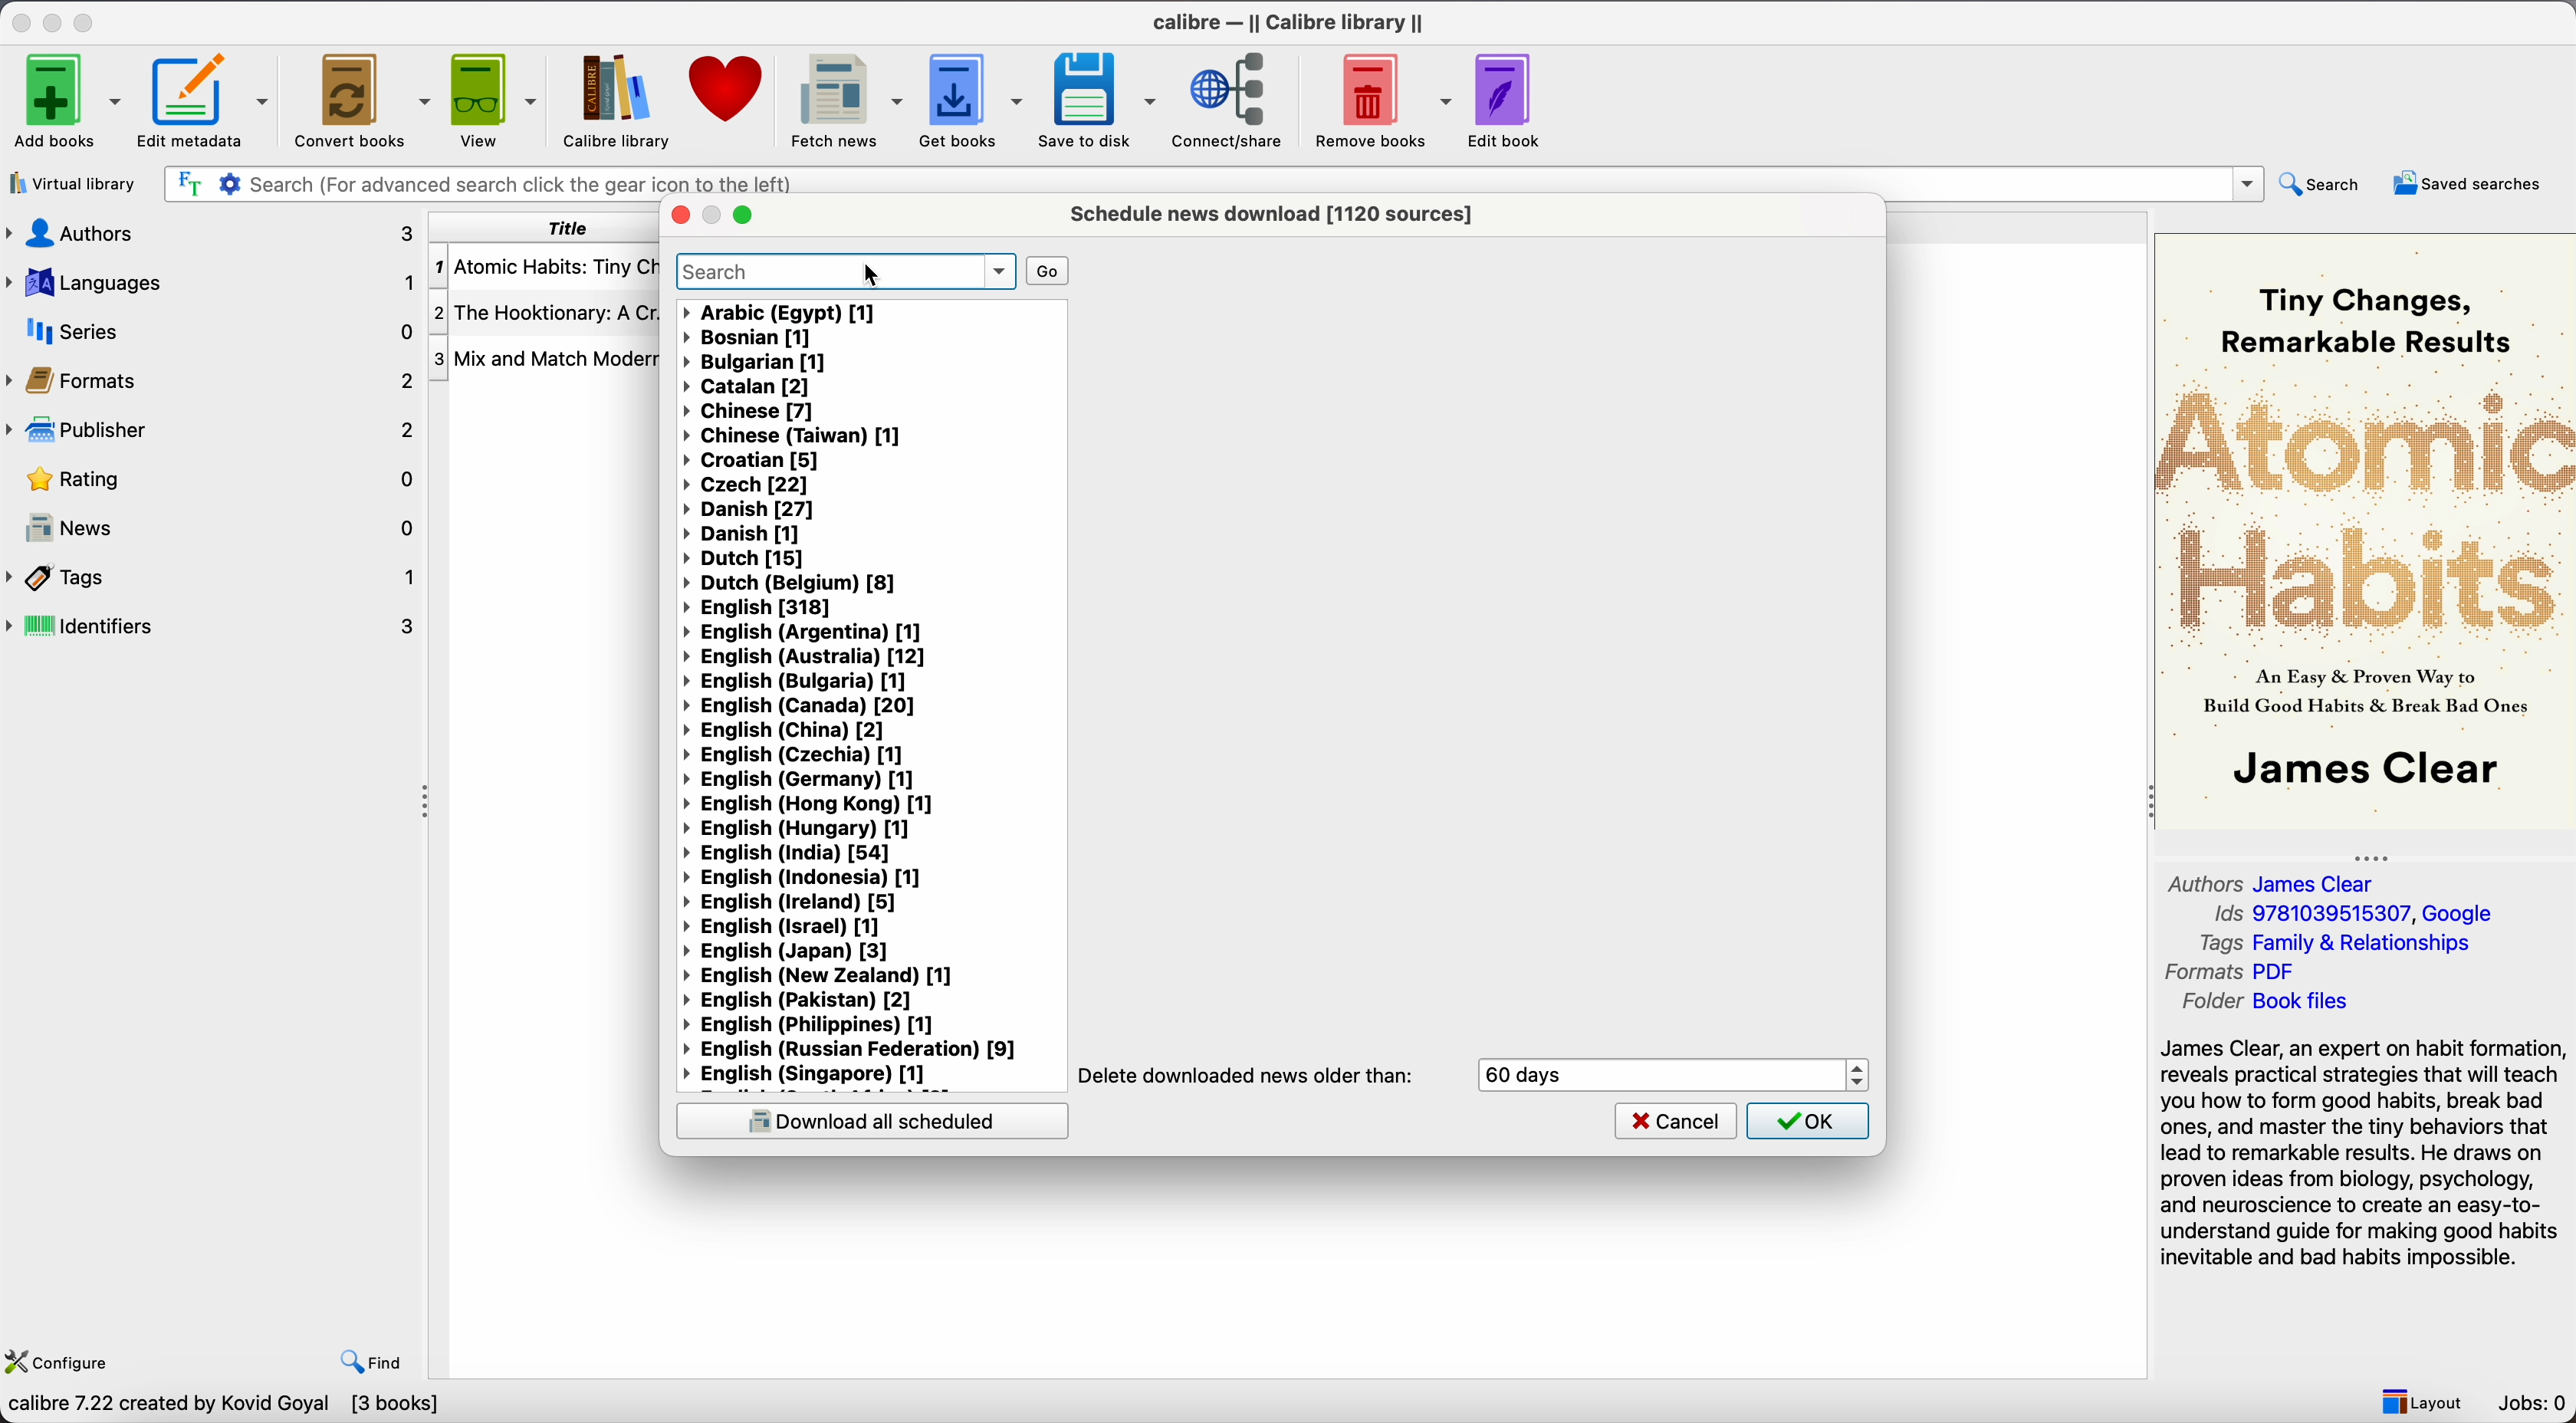 The width and height of the screenshot is (2576, 1423). Describe the element at coordinates (213, 234) in the screenshot. I see `authors` at that location.